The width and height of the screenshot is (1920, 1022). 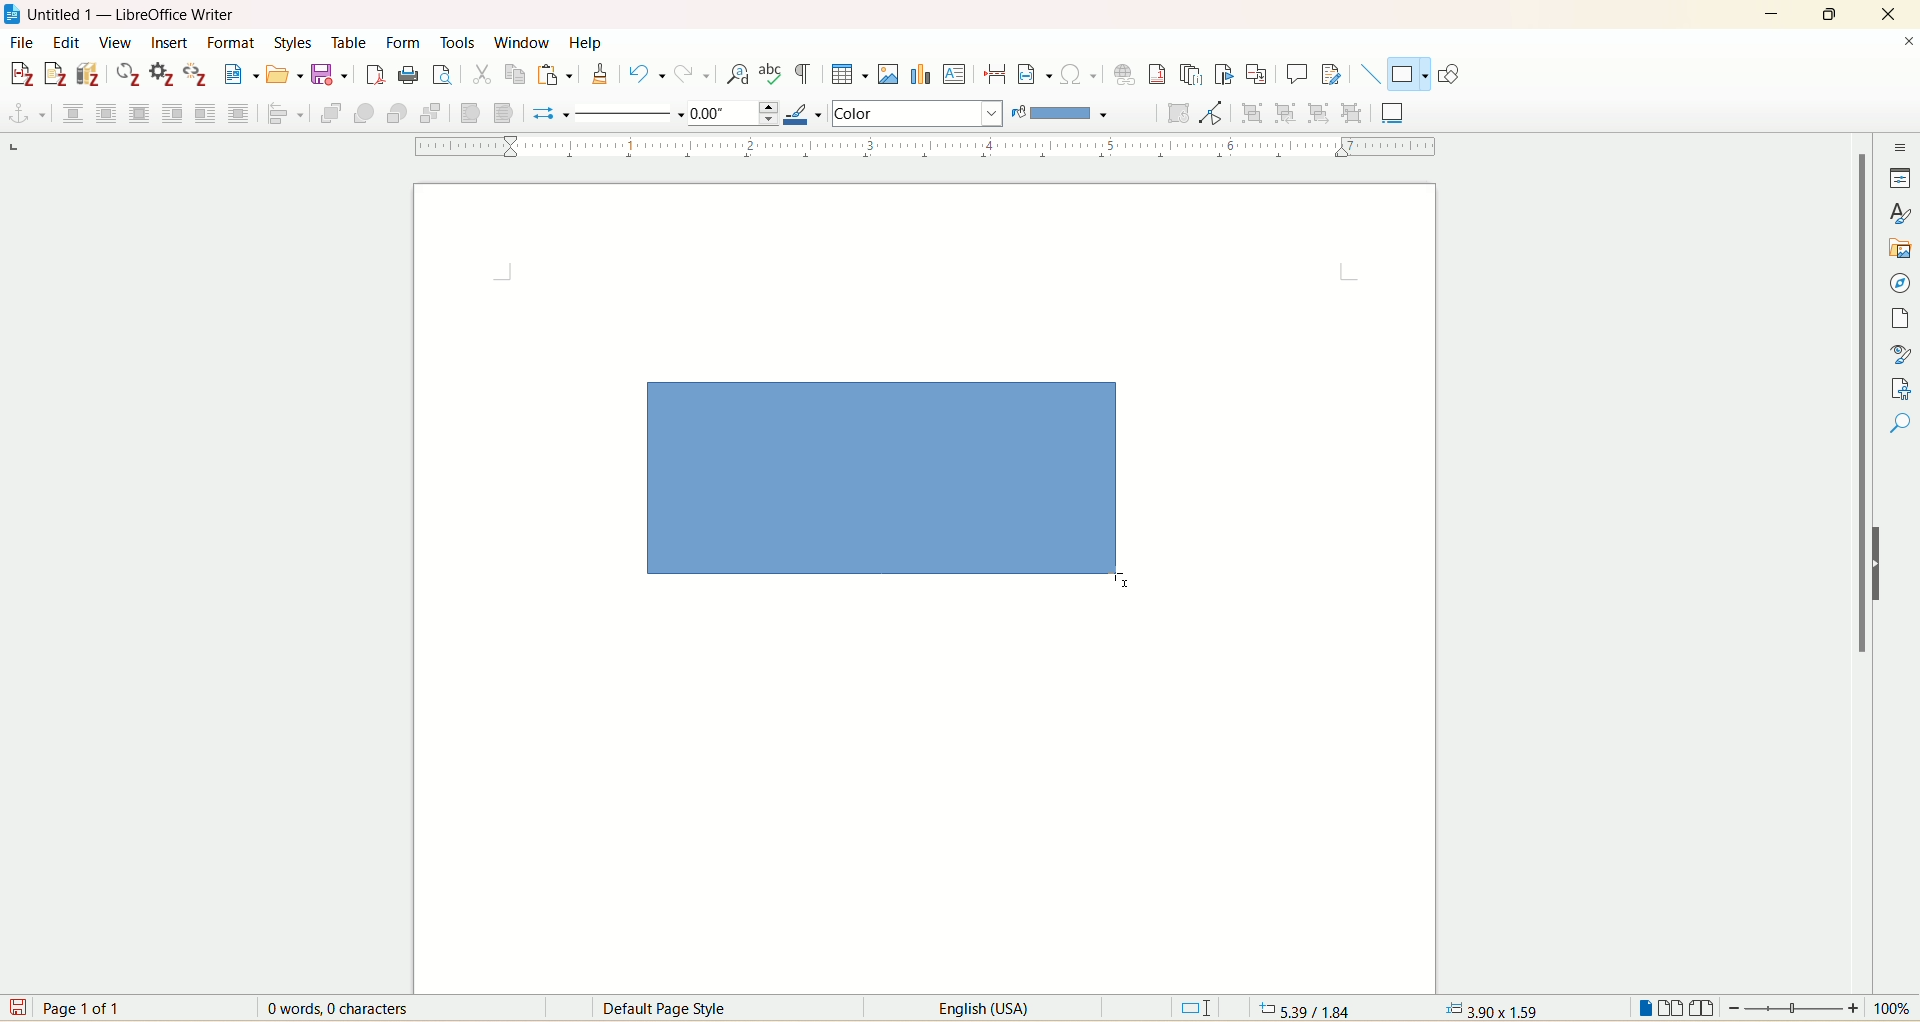 I want to click on line thickness, so click(x=736, y=112).